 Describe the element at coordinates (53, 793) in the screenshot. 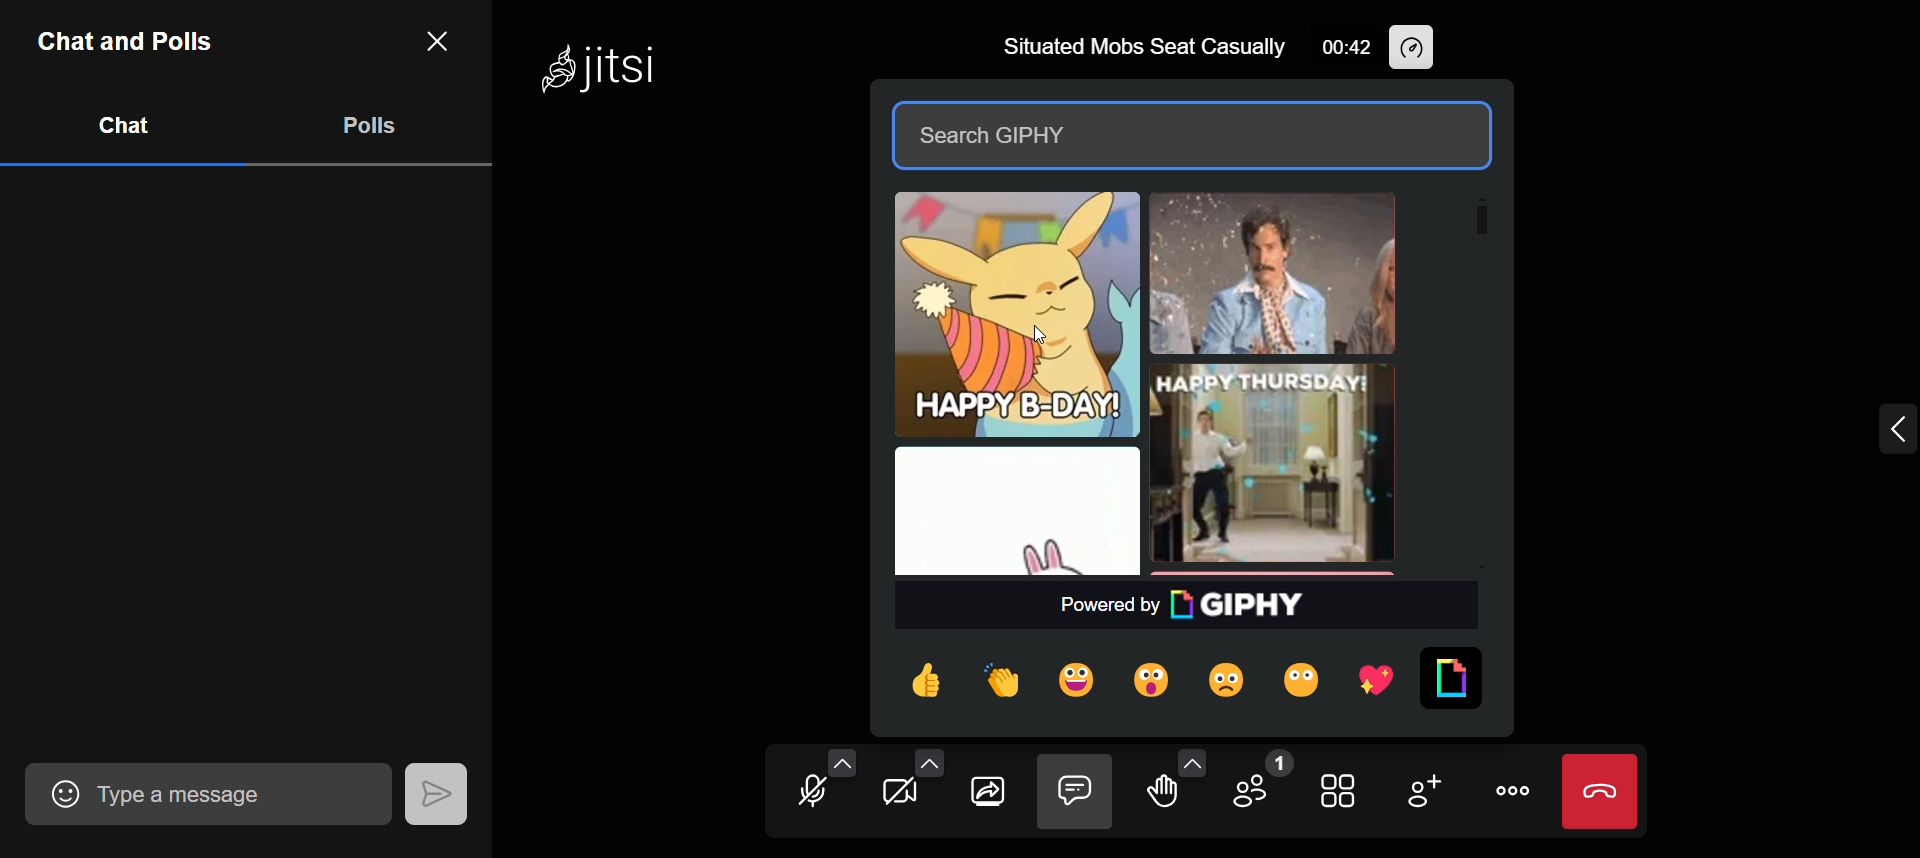

I see `add emoji` at that location.